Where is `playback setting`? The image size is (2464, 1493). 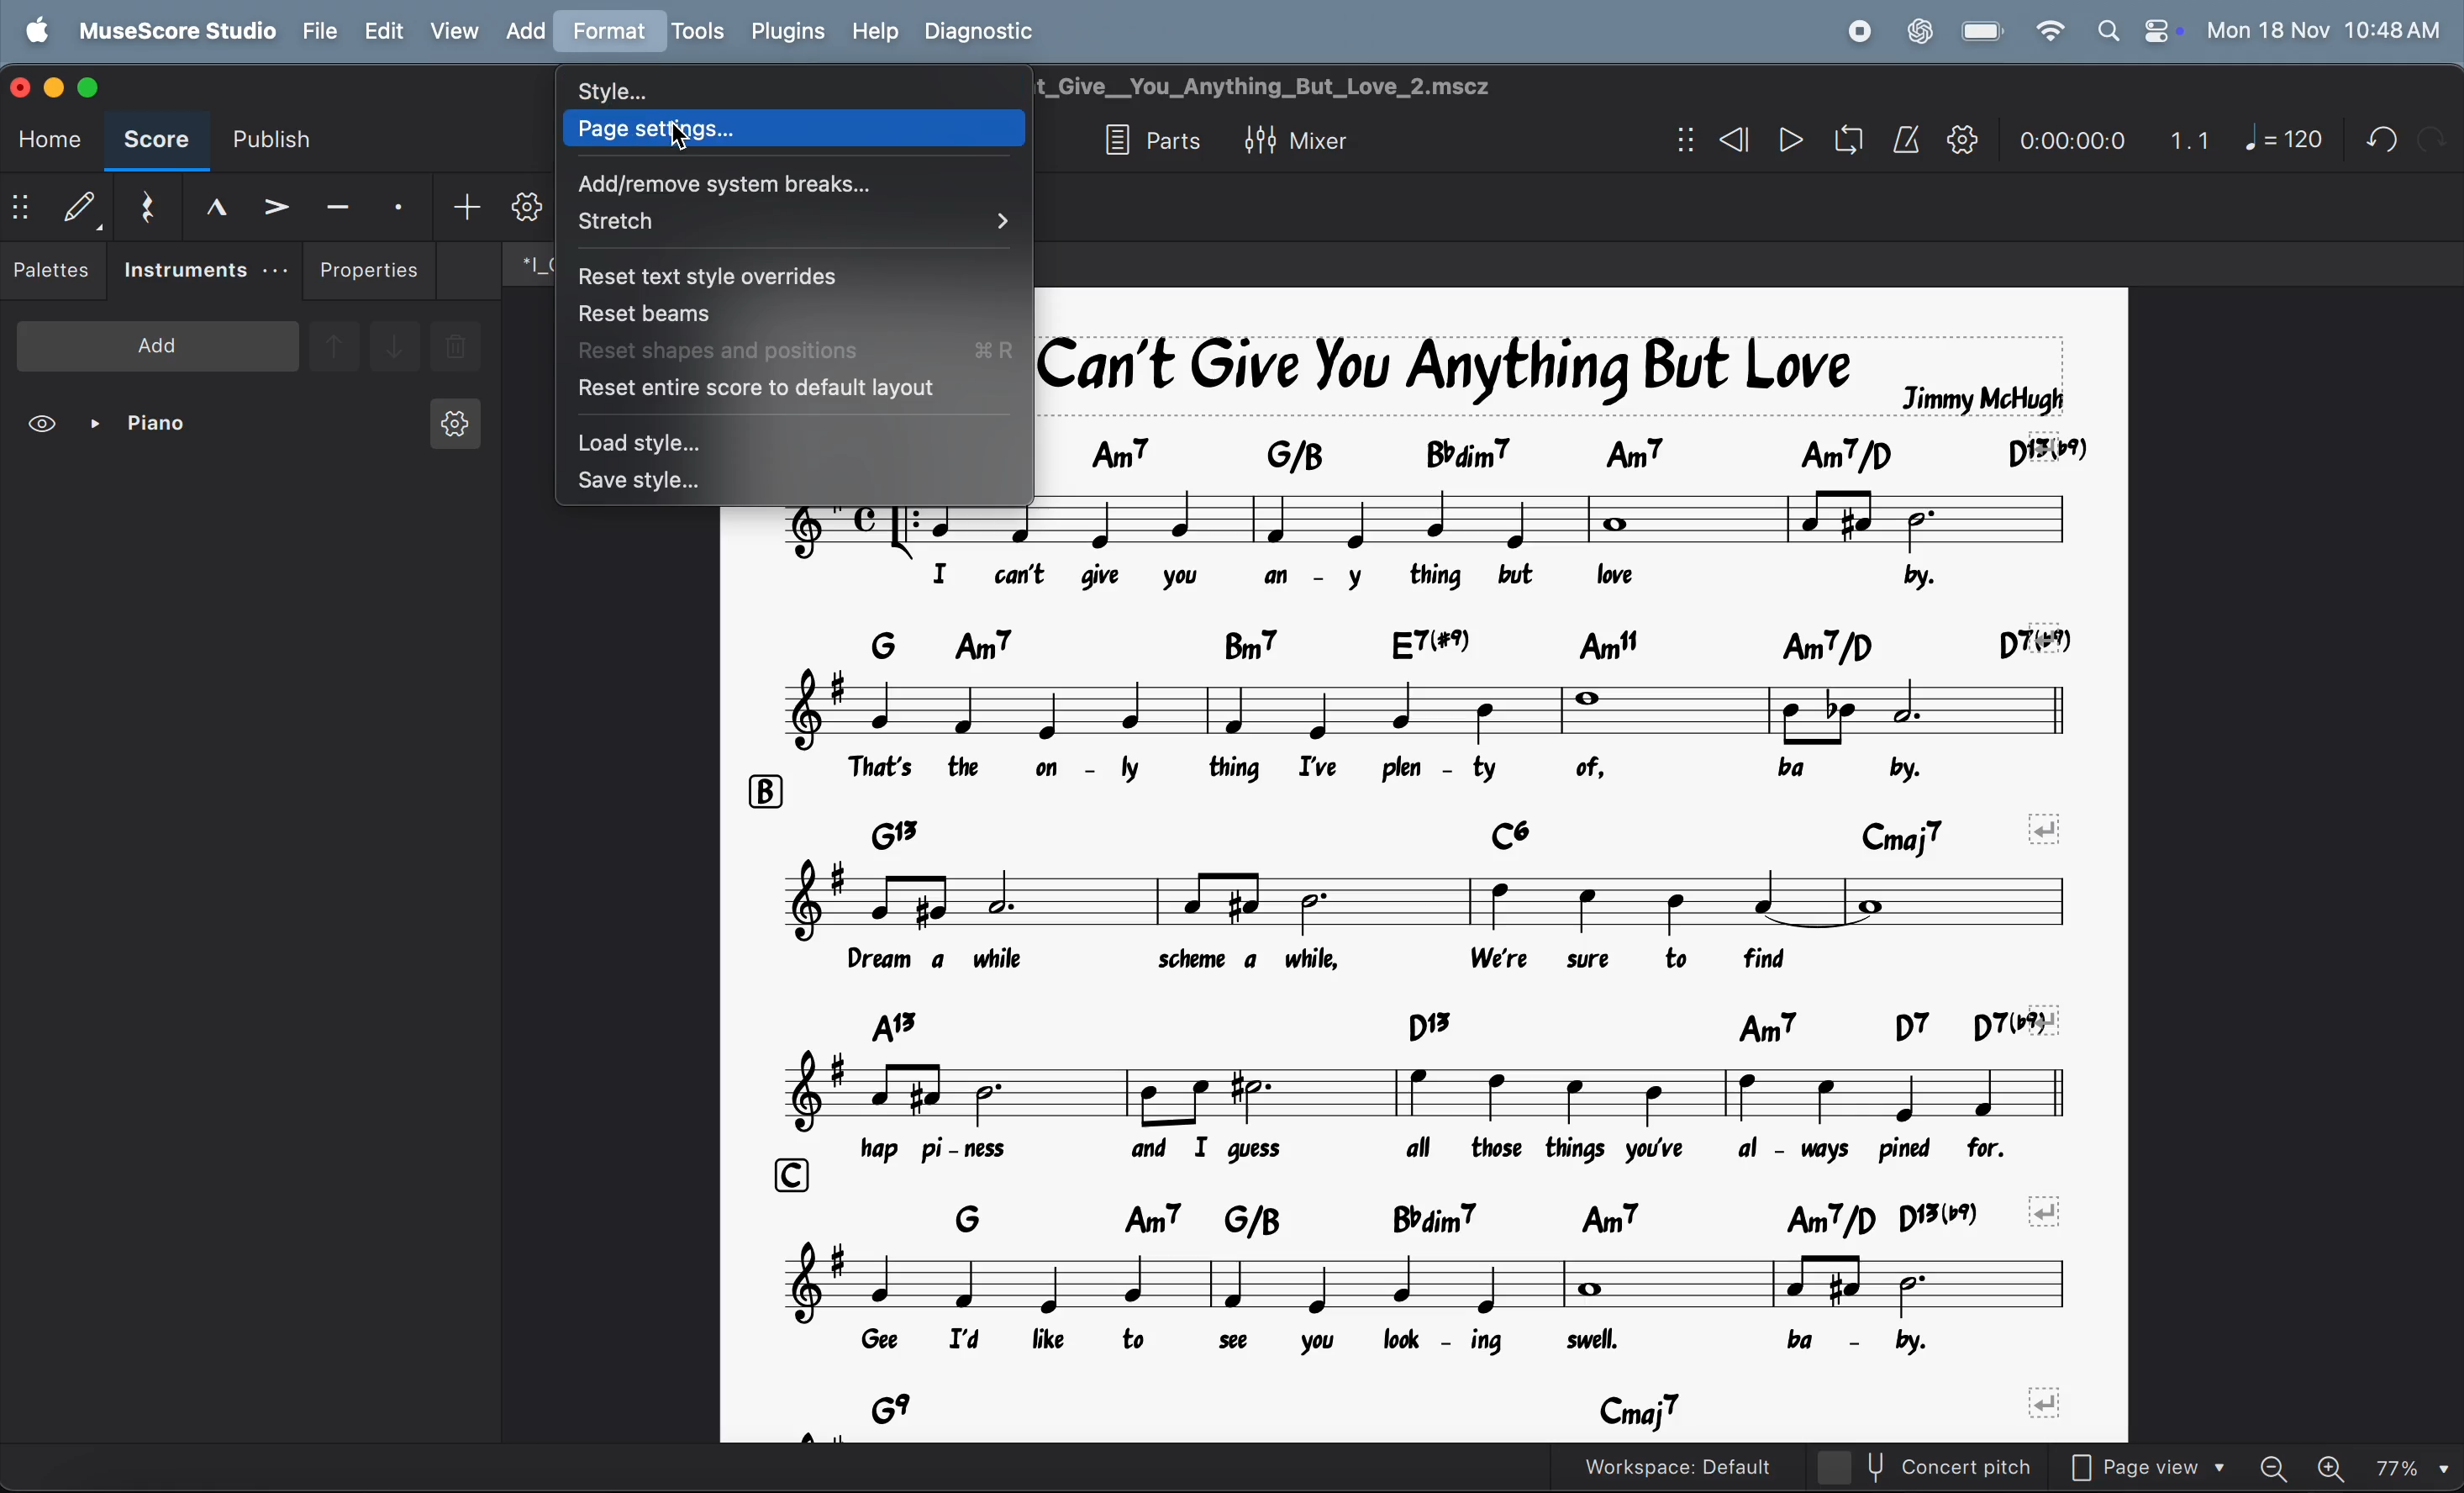
playback setting is located at coordinates (1962, 139).